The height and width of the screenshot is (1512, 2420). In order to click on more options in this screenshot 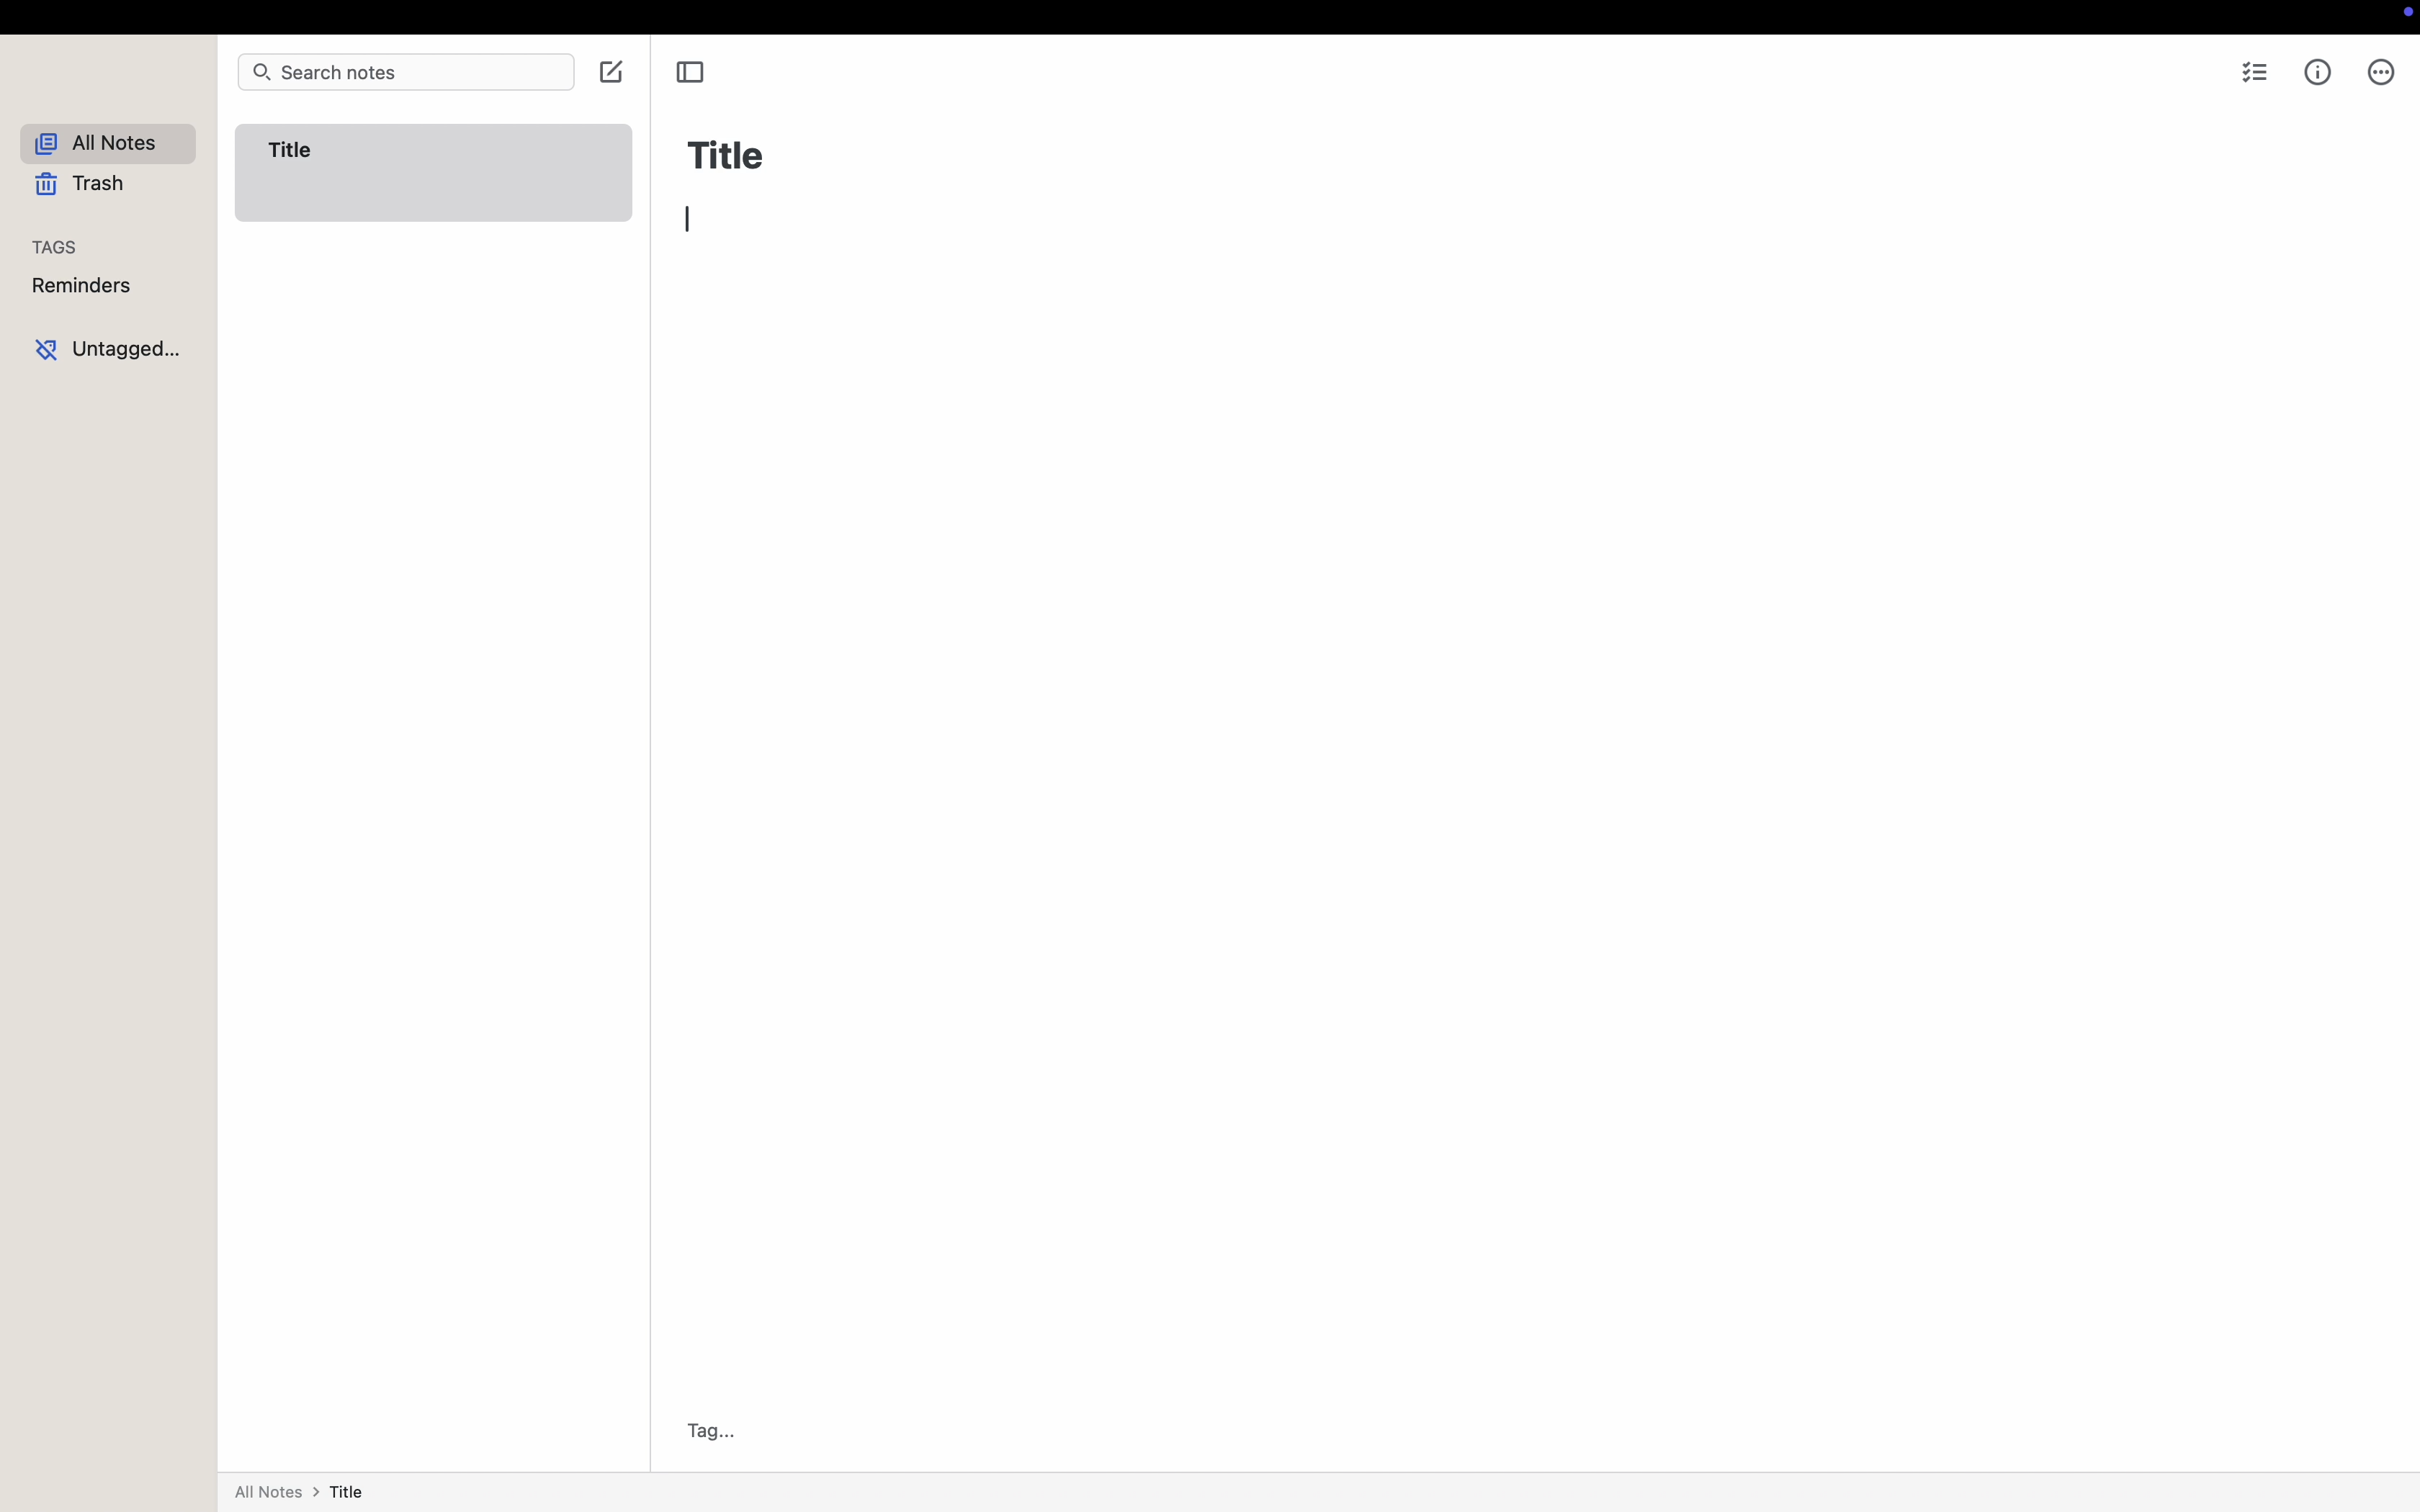, I will do `click(2381, 72)`.